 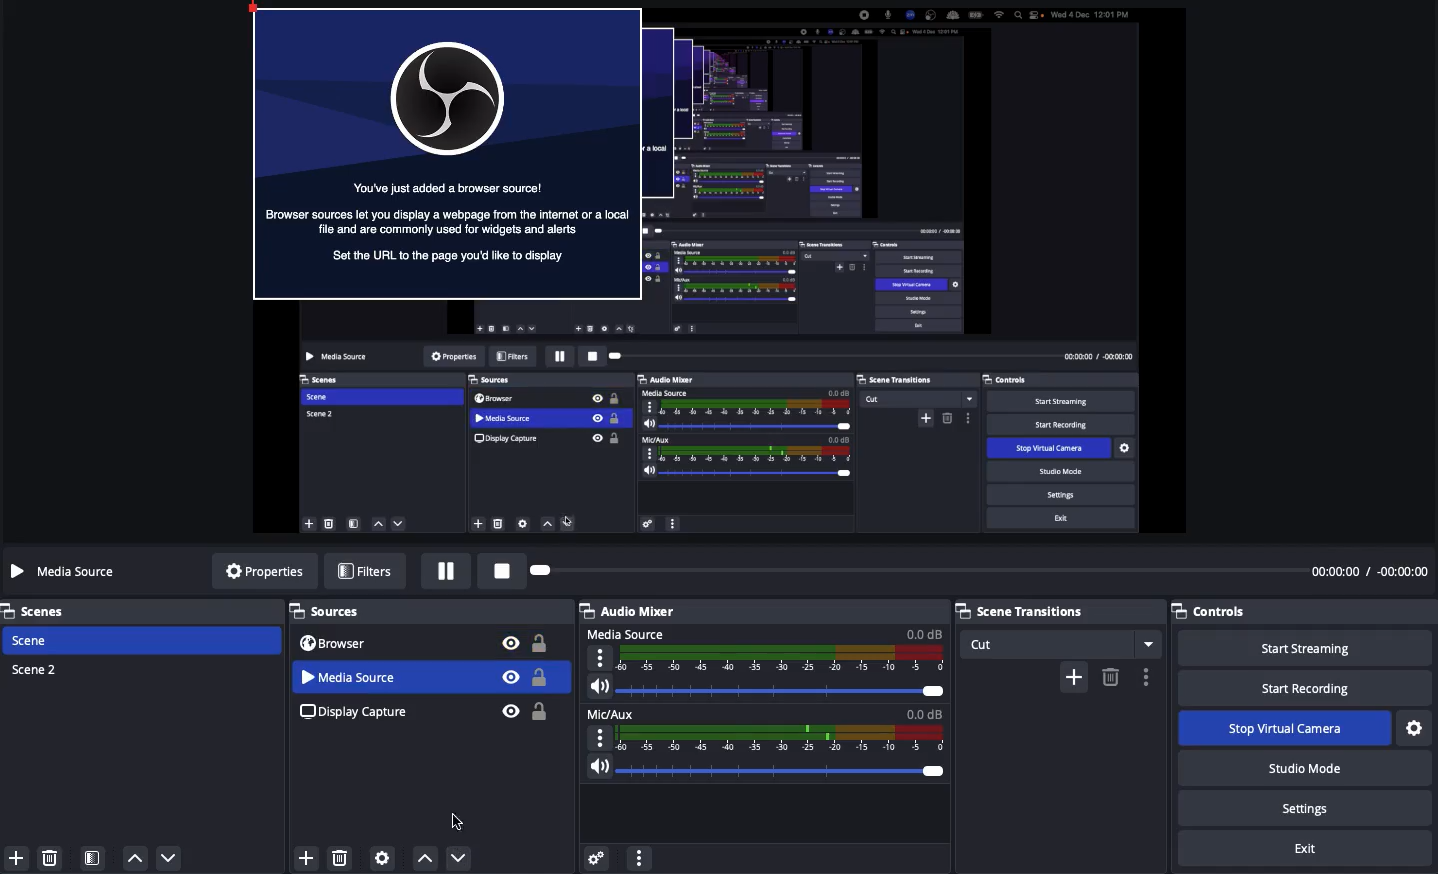 I want to click on Remove, so click(x=1111, y=678).